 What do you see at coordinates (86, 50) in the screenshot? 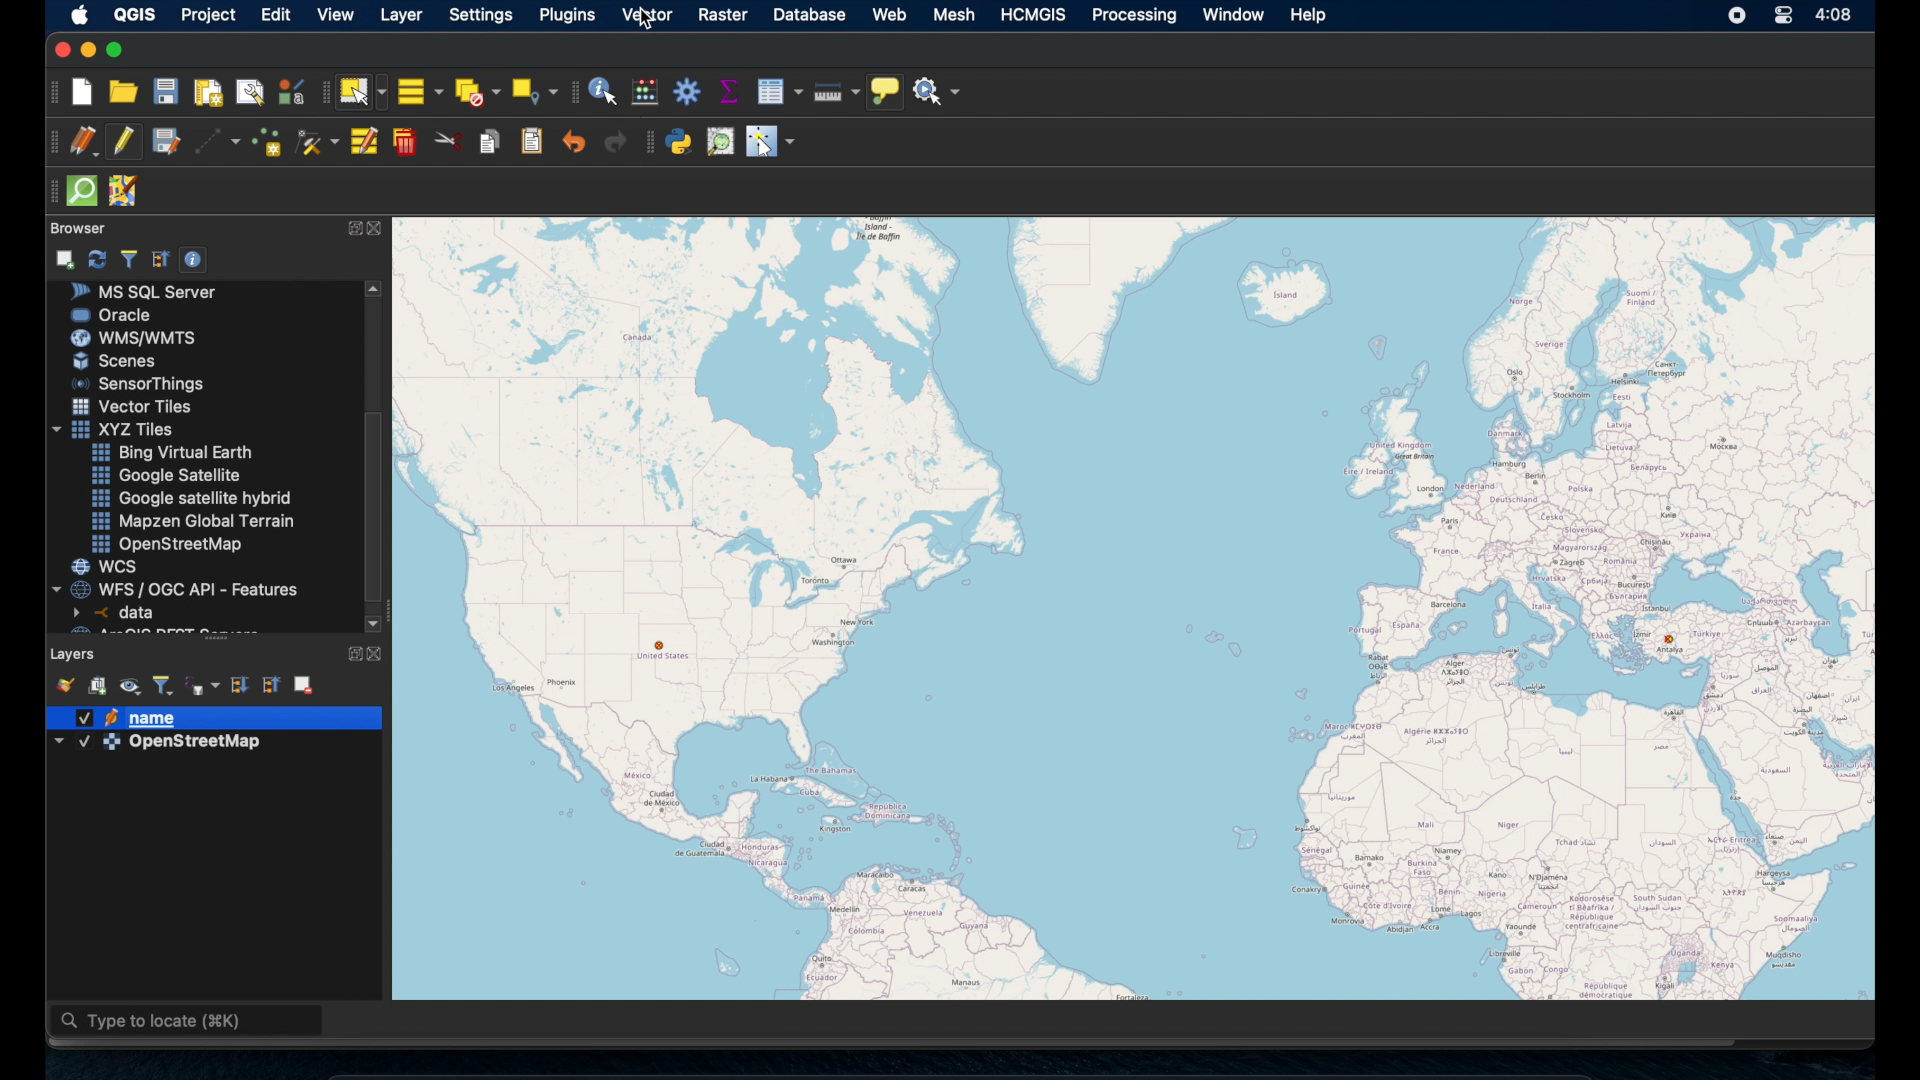
I see `minimize` at bounding box center [86, 50].